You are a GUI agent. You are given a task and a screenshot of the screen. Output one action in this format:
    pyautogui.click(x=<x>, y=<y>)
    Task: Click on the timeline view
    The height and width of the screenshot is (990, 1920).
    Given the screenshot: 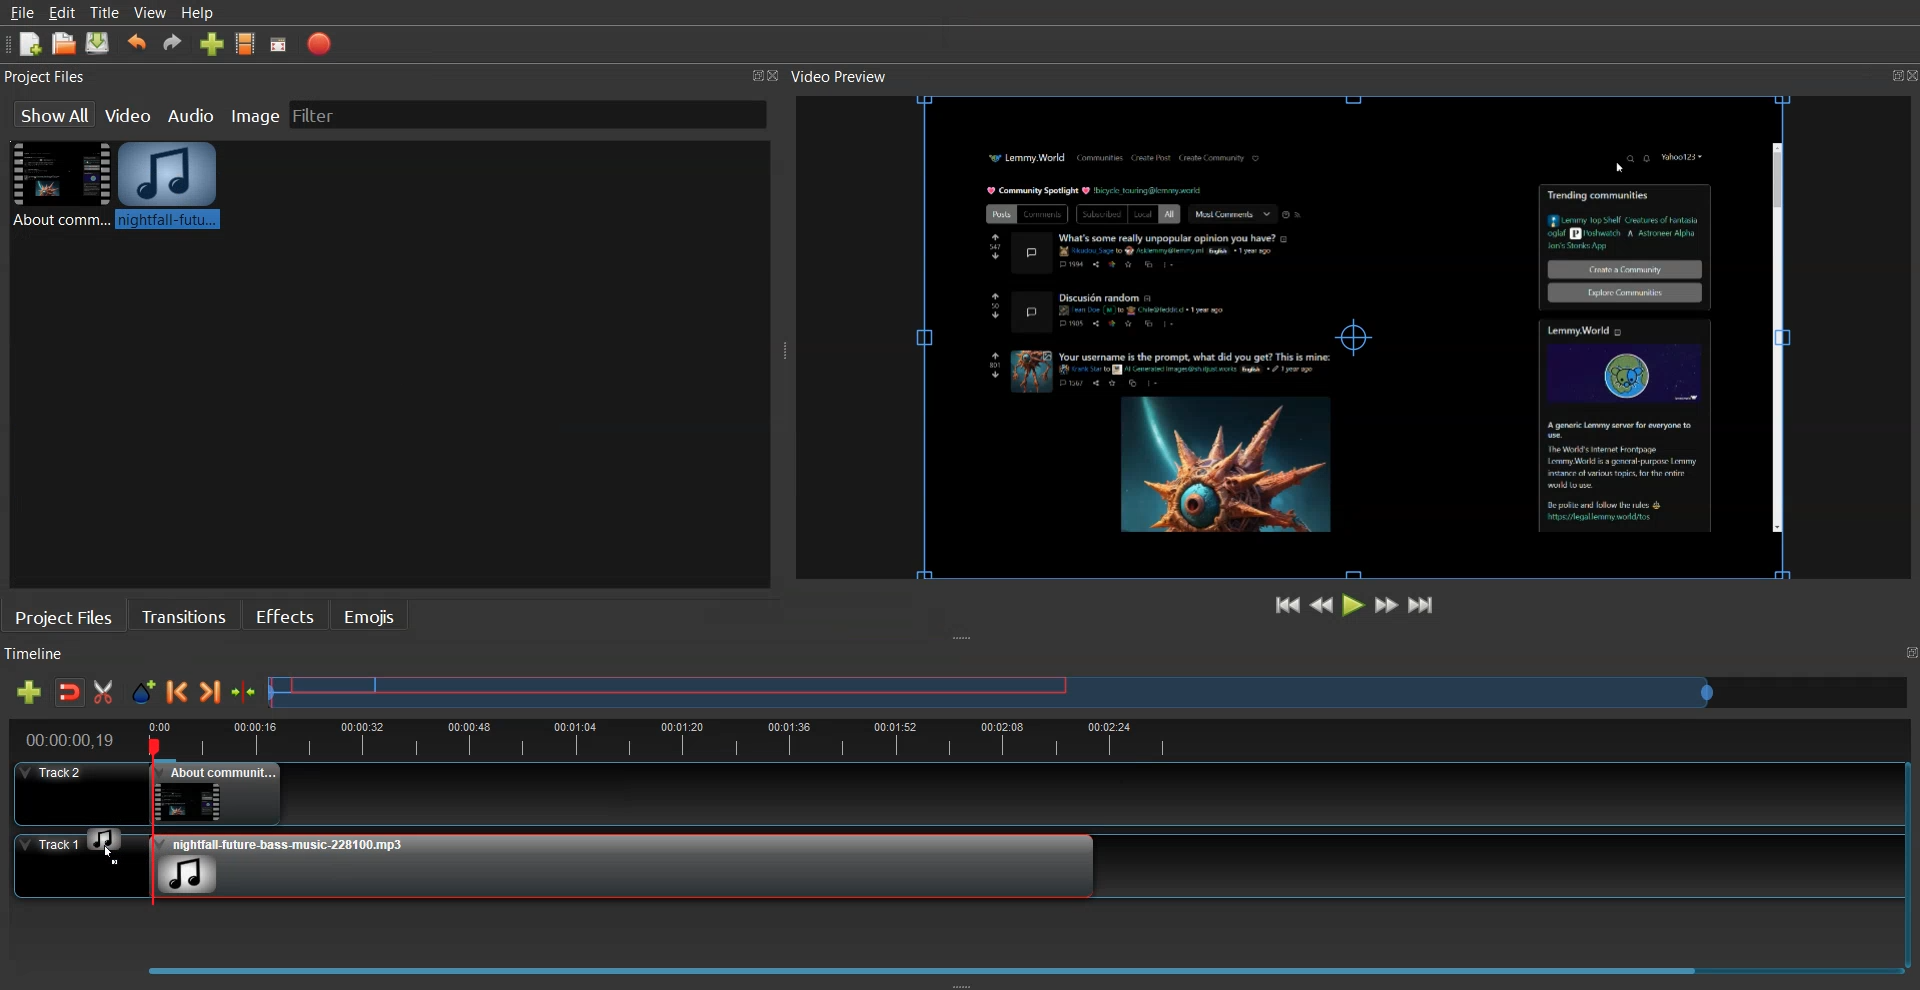 What is the action you would take?
    pyautogui.click(x=950, y=737)
    